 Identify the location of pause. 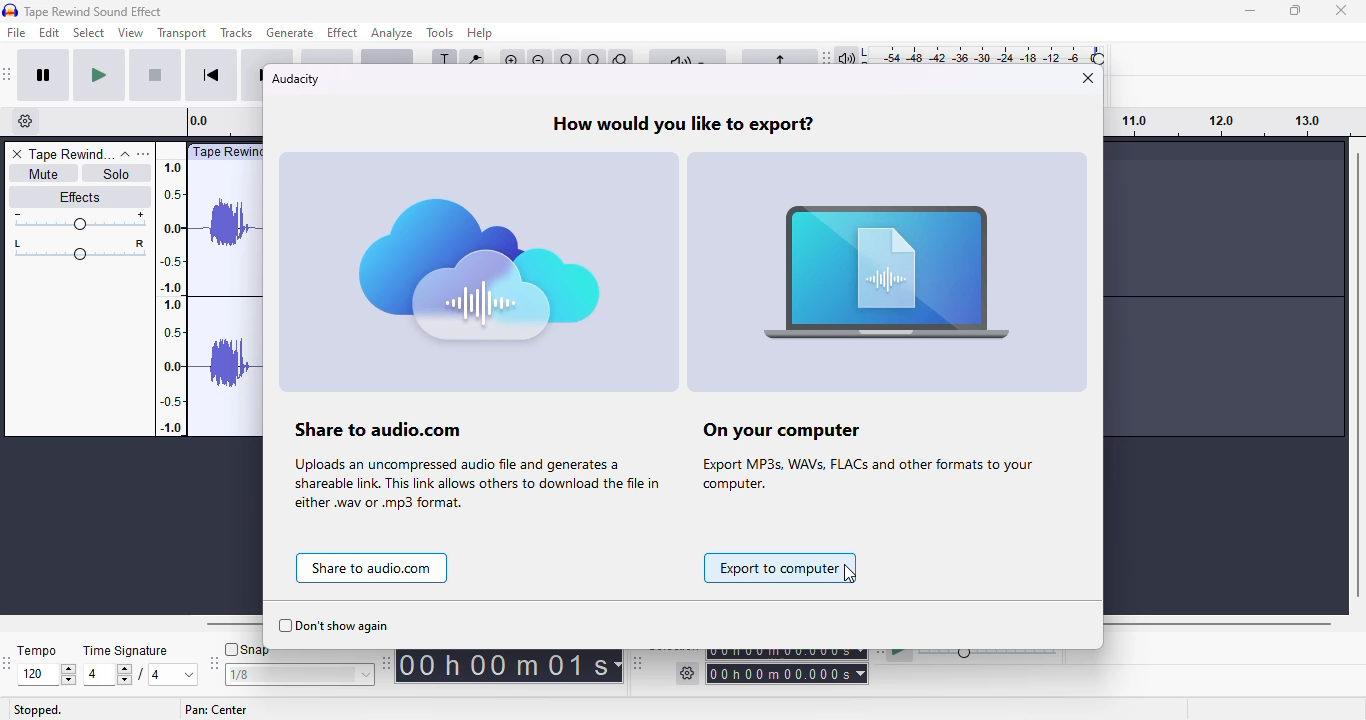
(43, 76).